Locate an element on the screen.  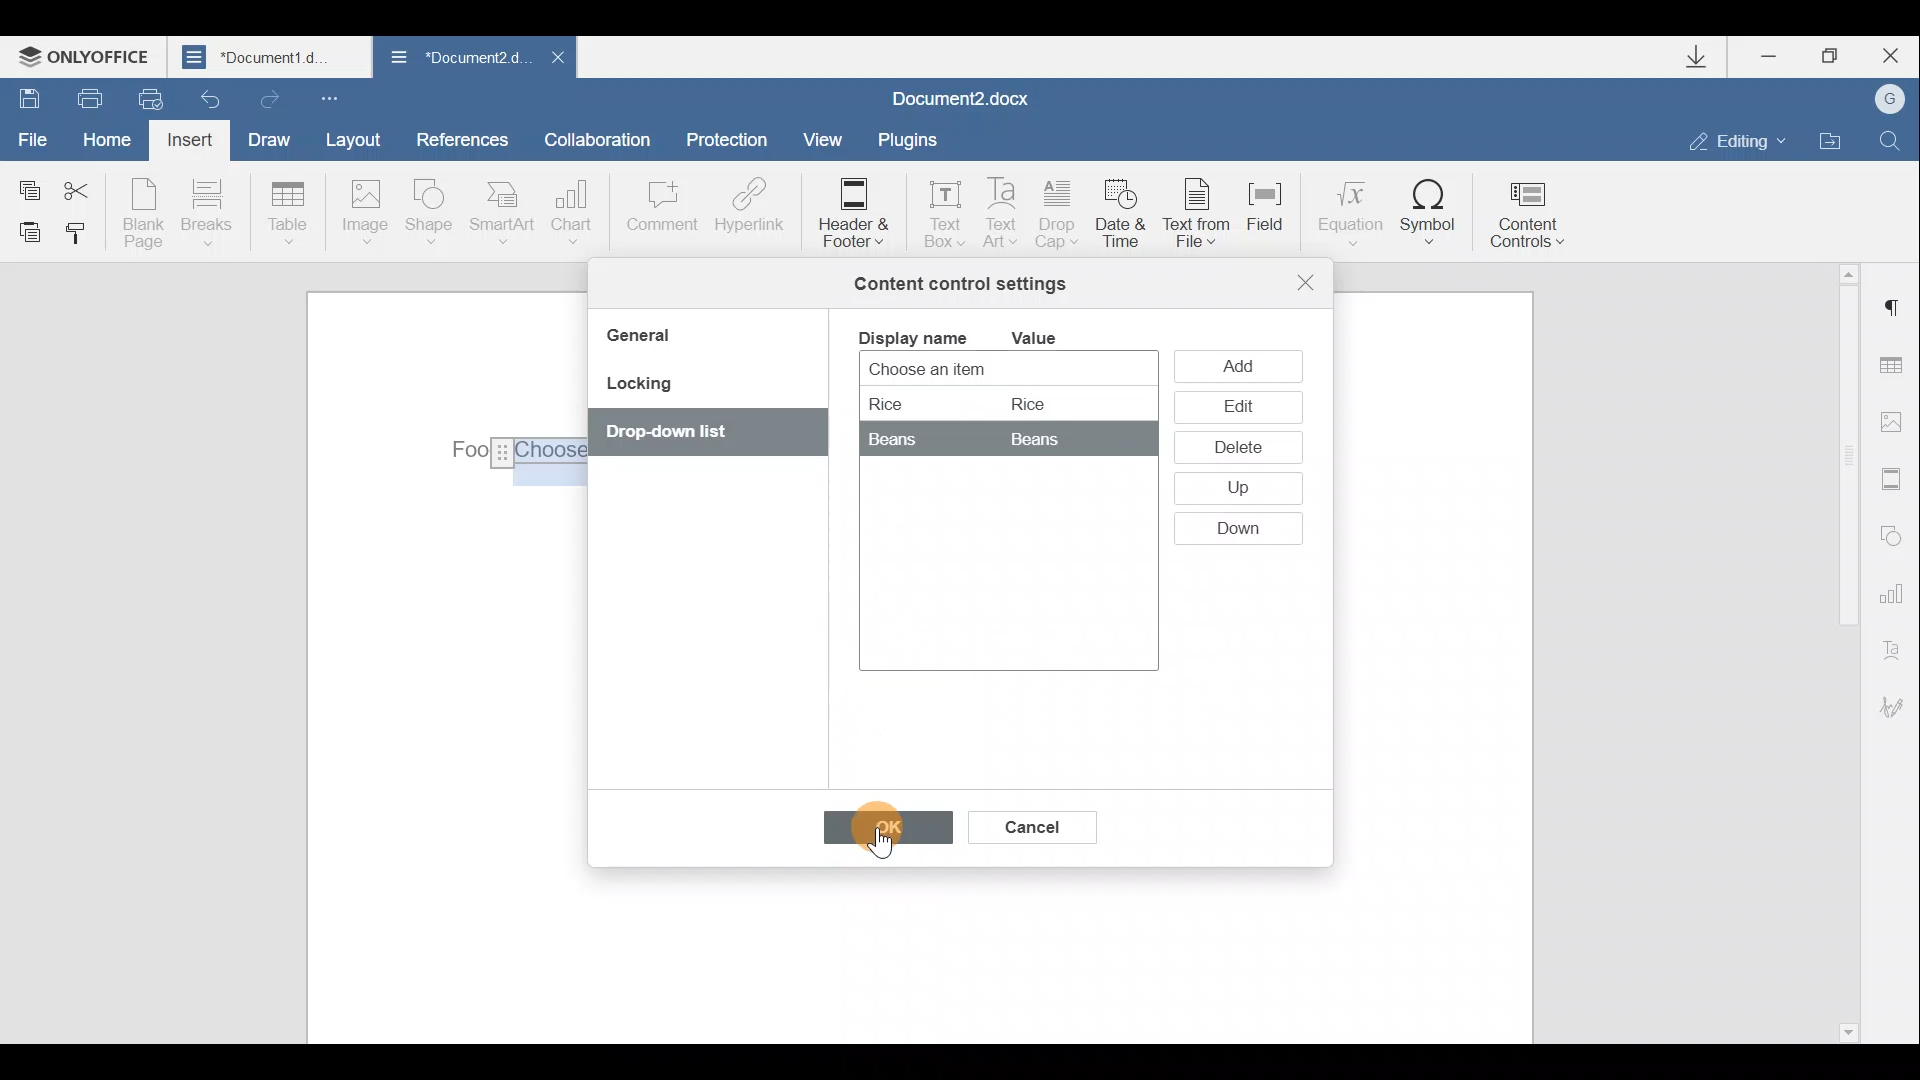
Edit is located at coordinates (1237, 408).